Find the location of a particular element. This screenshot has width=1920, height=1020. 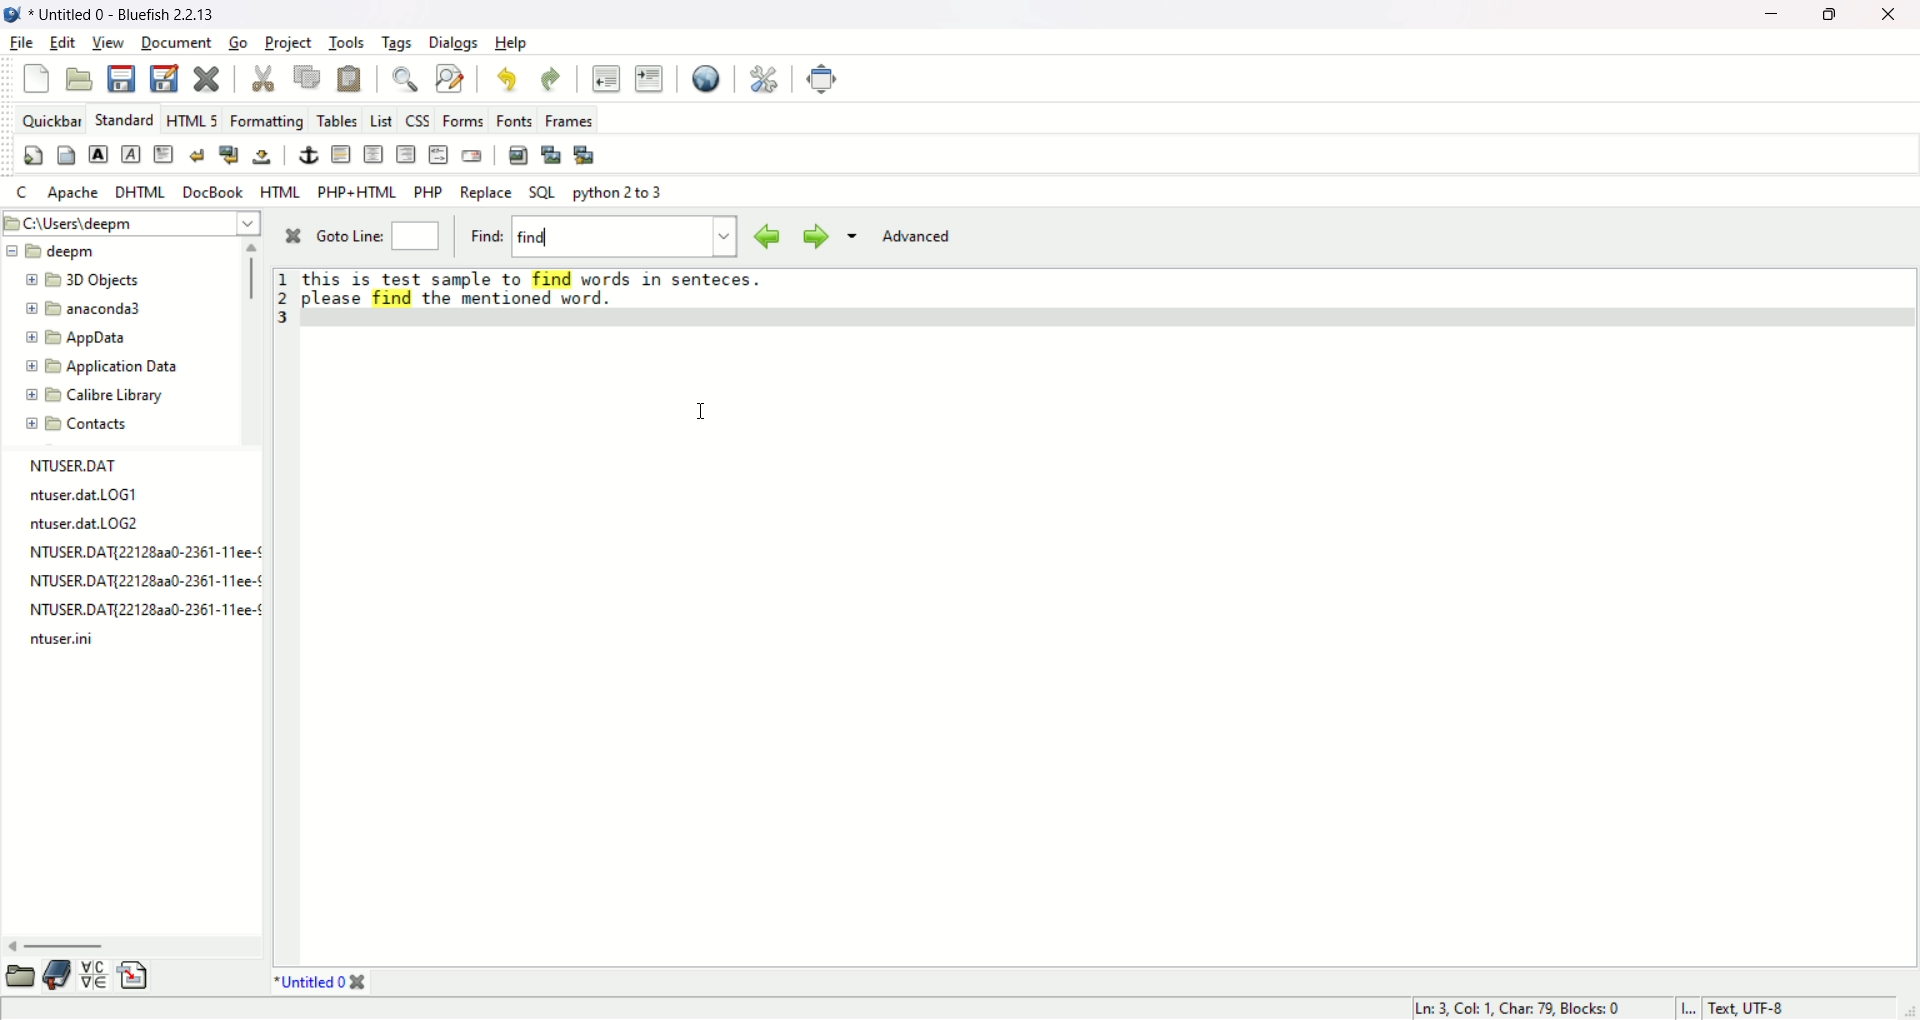

list is located at coordinates (378, 119).